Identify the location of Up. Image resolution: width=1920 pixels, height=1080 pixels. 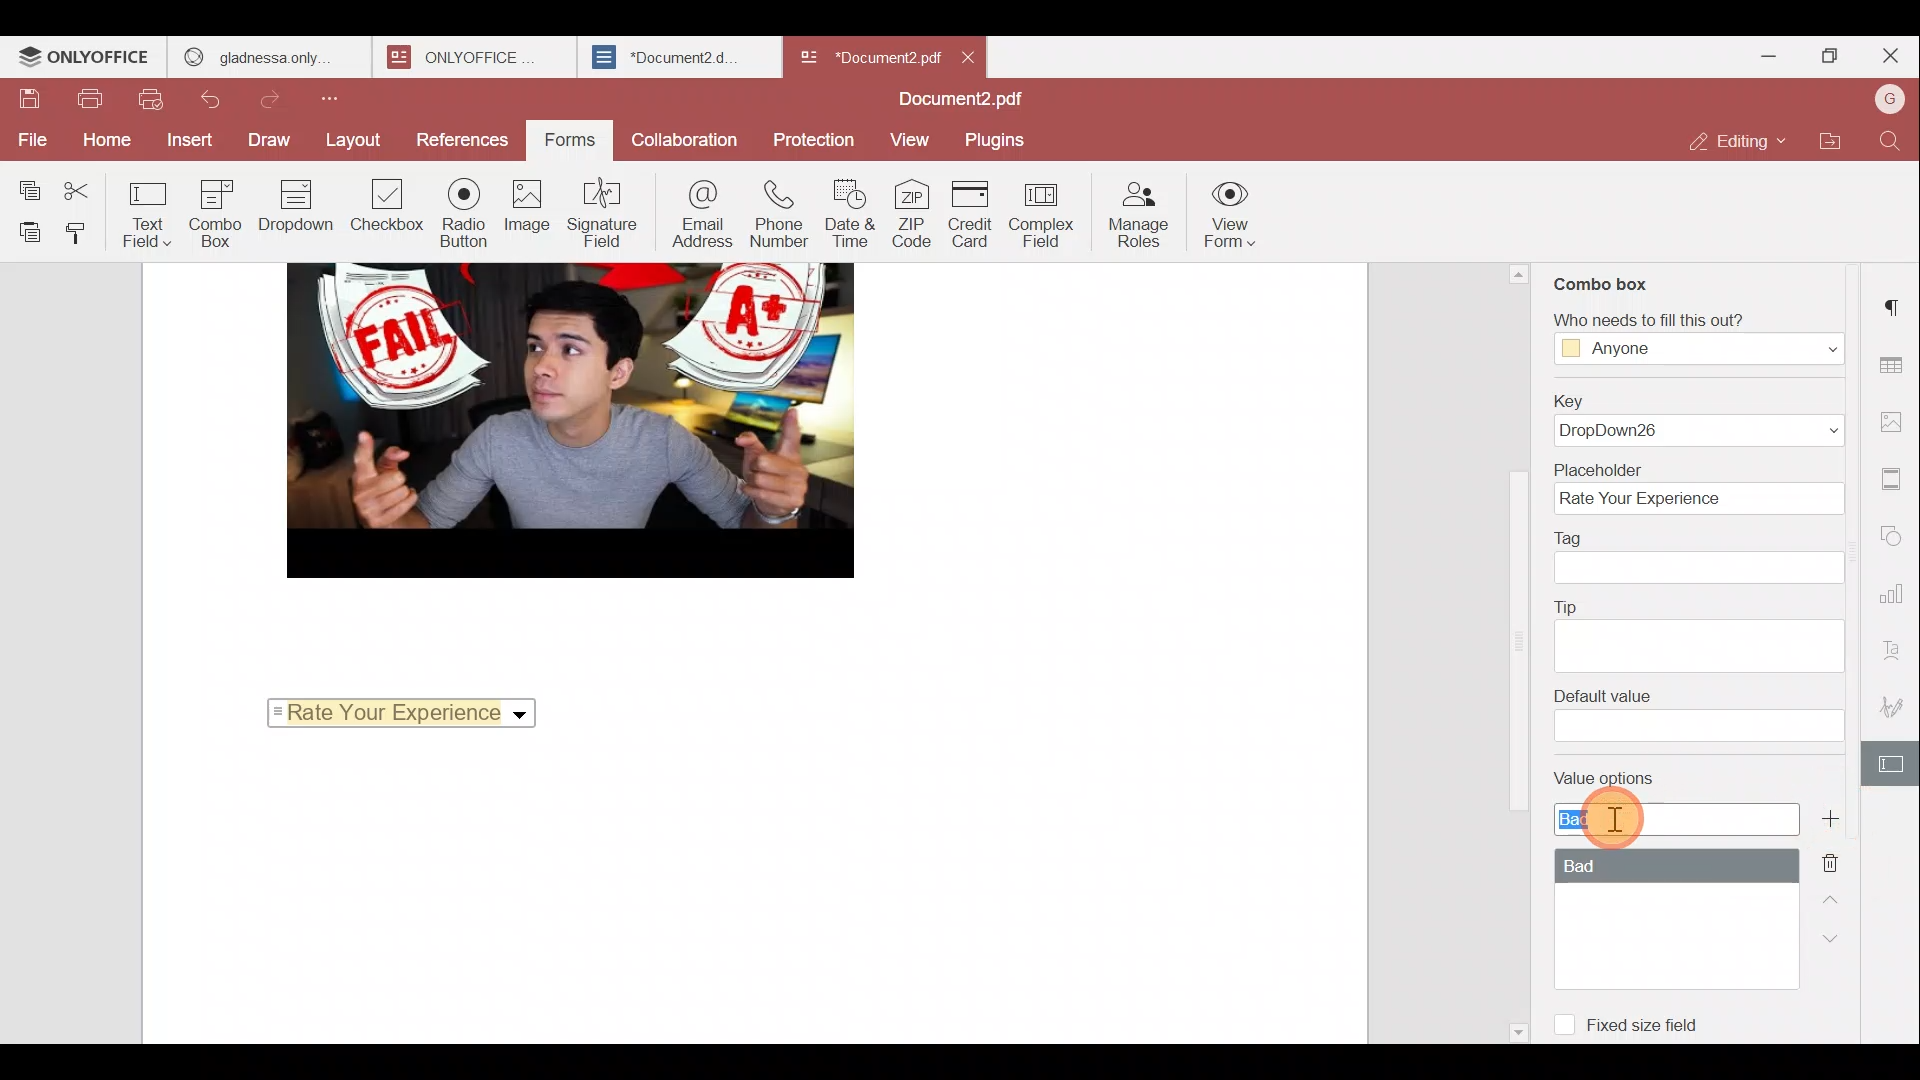
(1832, 906).